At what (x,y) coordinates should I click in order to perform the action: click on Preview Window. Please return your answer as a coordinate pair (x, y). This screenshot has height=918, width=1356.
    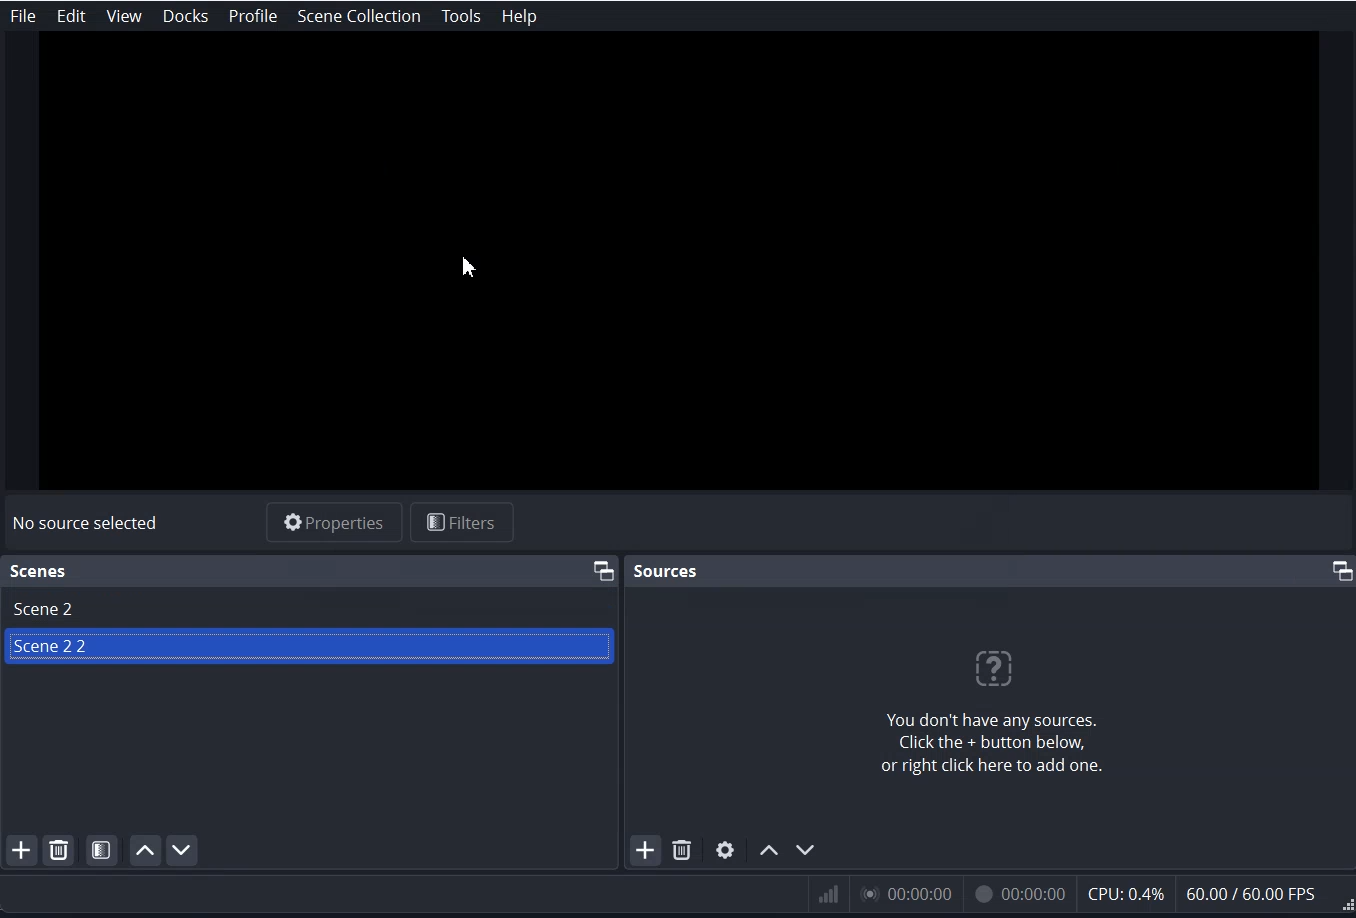
    Looking at the image, I should click on (677, 268).